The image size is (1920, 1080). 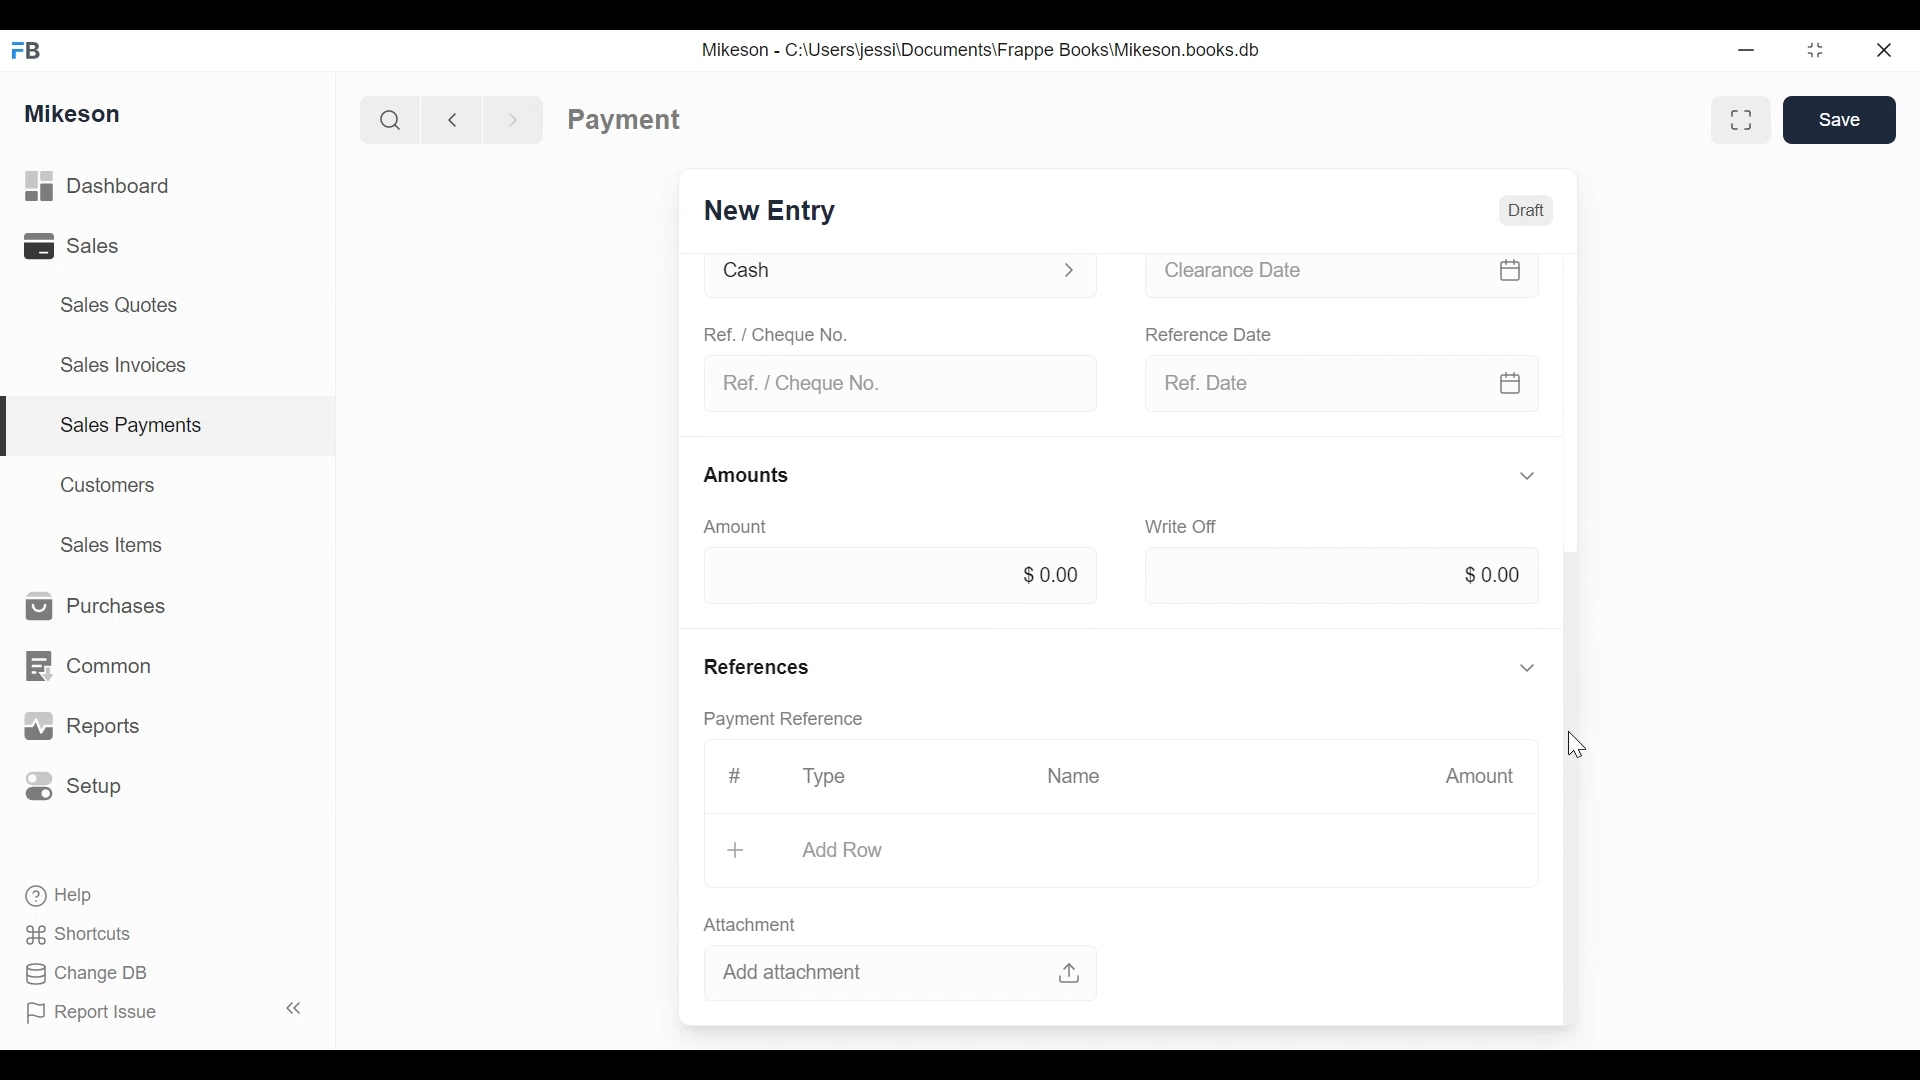 I want to click on draft, so click(x=1534, y=211).